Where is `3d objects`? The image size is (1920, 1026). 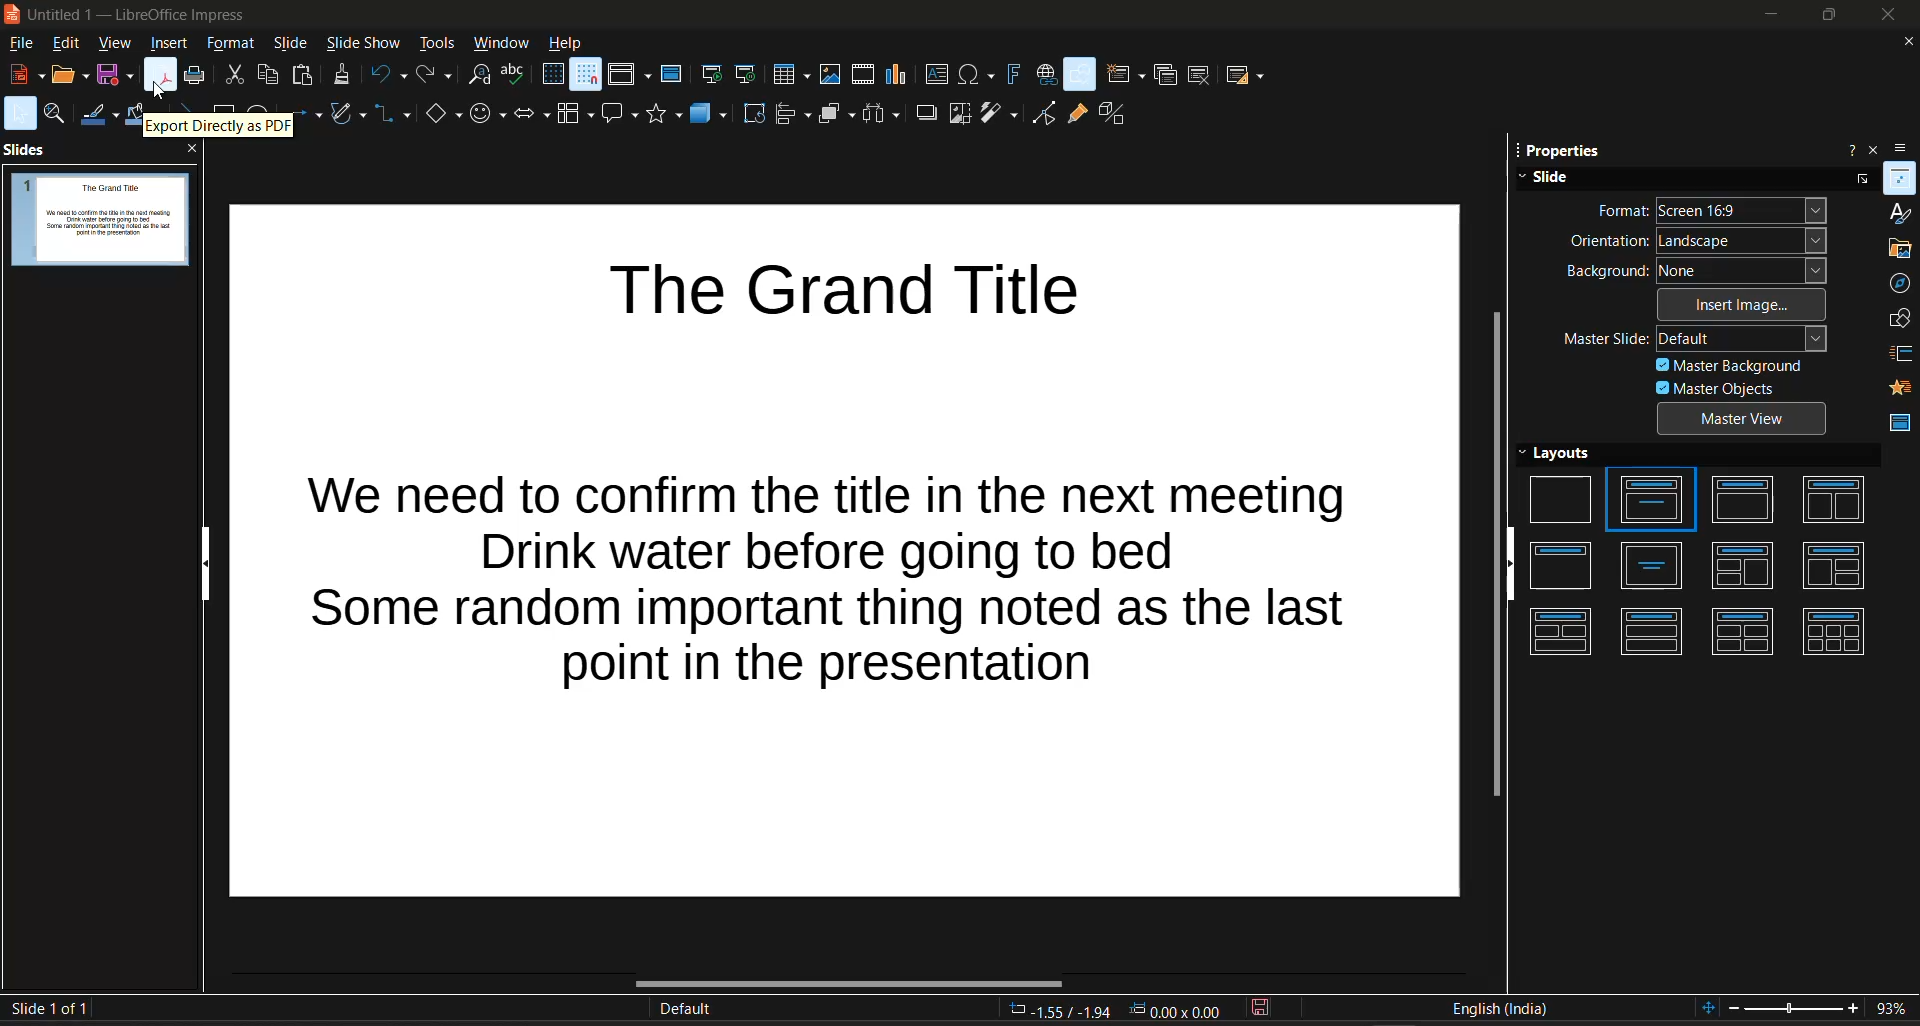
3d objects is located at coordinates (710, 115).